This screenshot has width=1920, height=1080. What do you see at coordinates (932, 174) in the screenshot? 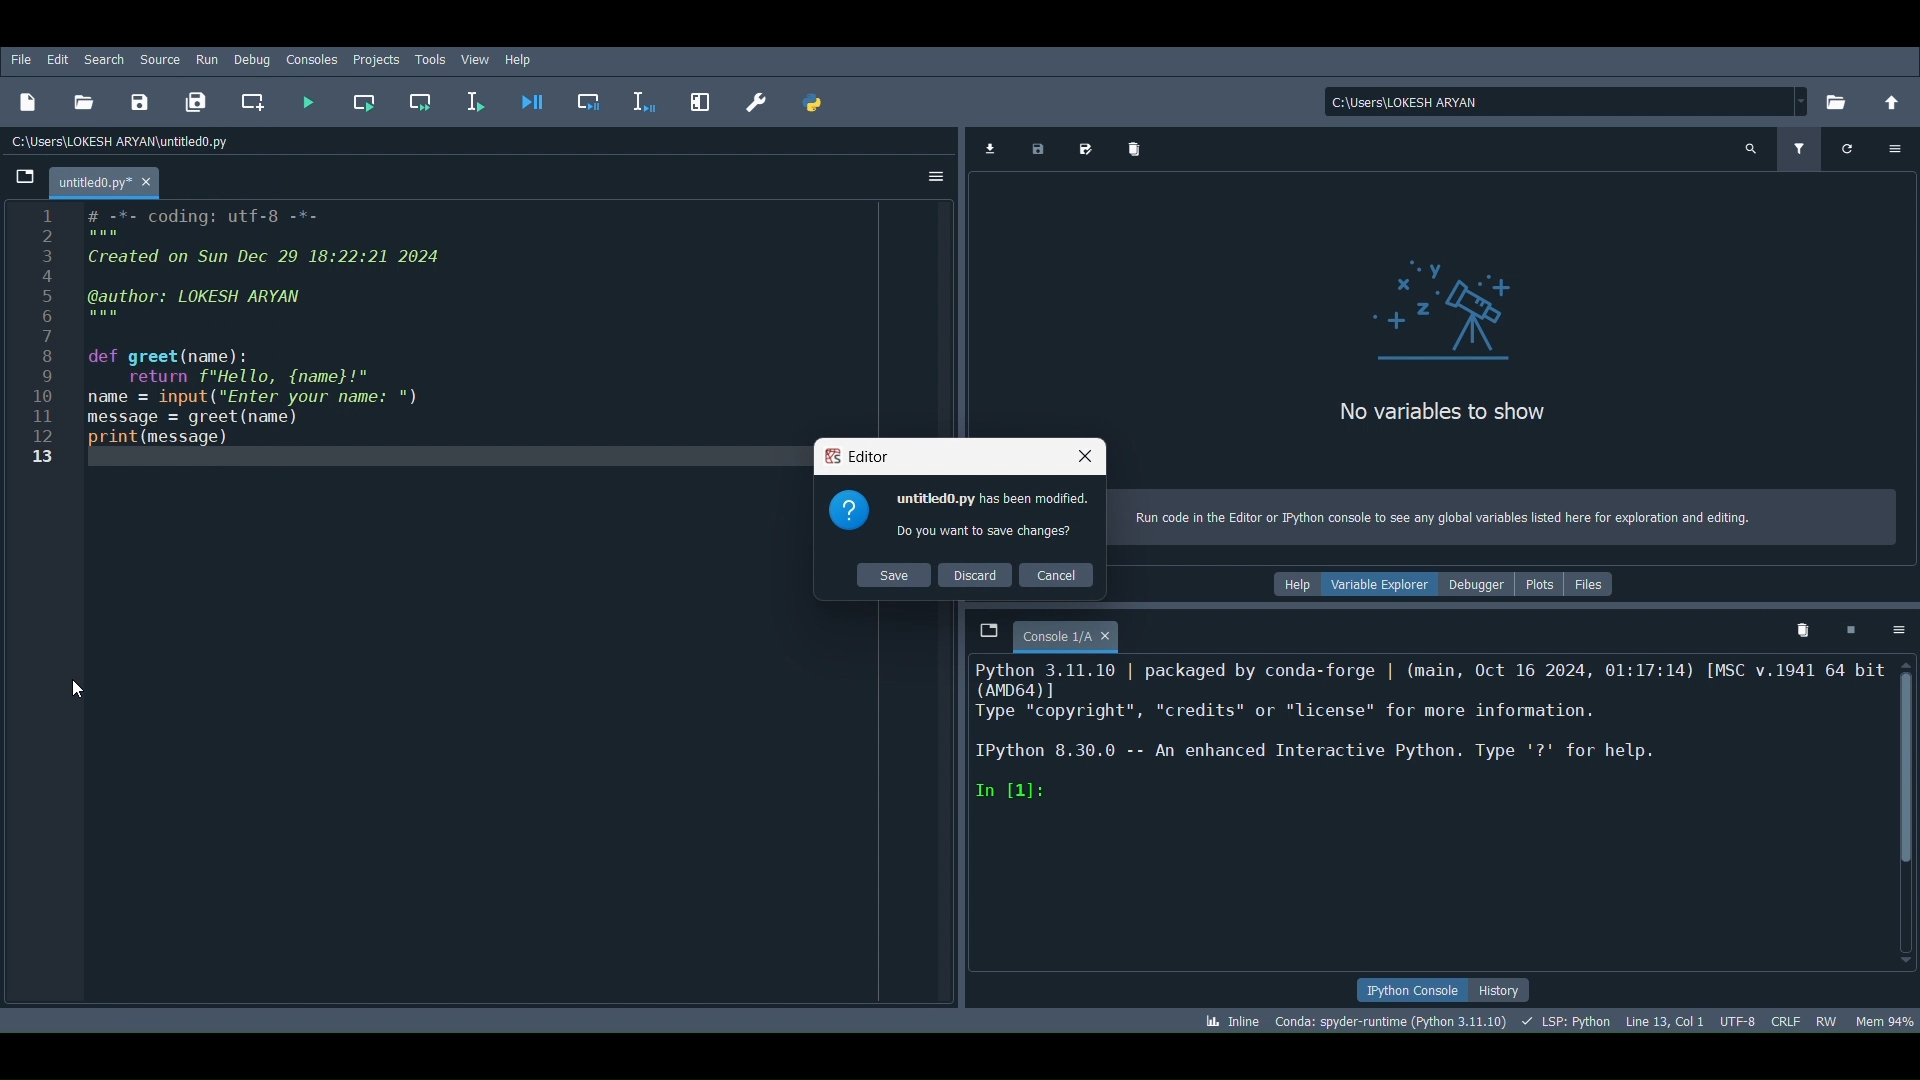
I see `Options` at bounding box center [932, 174].